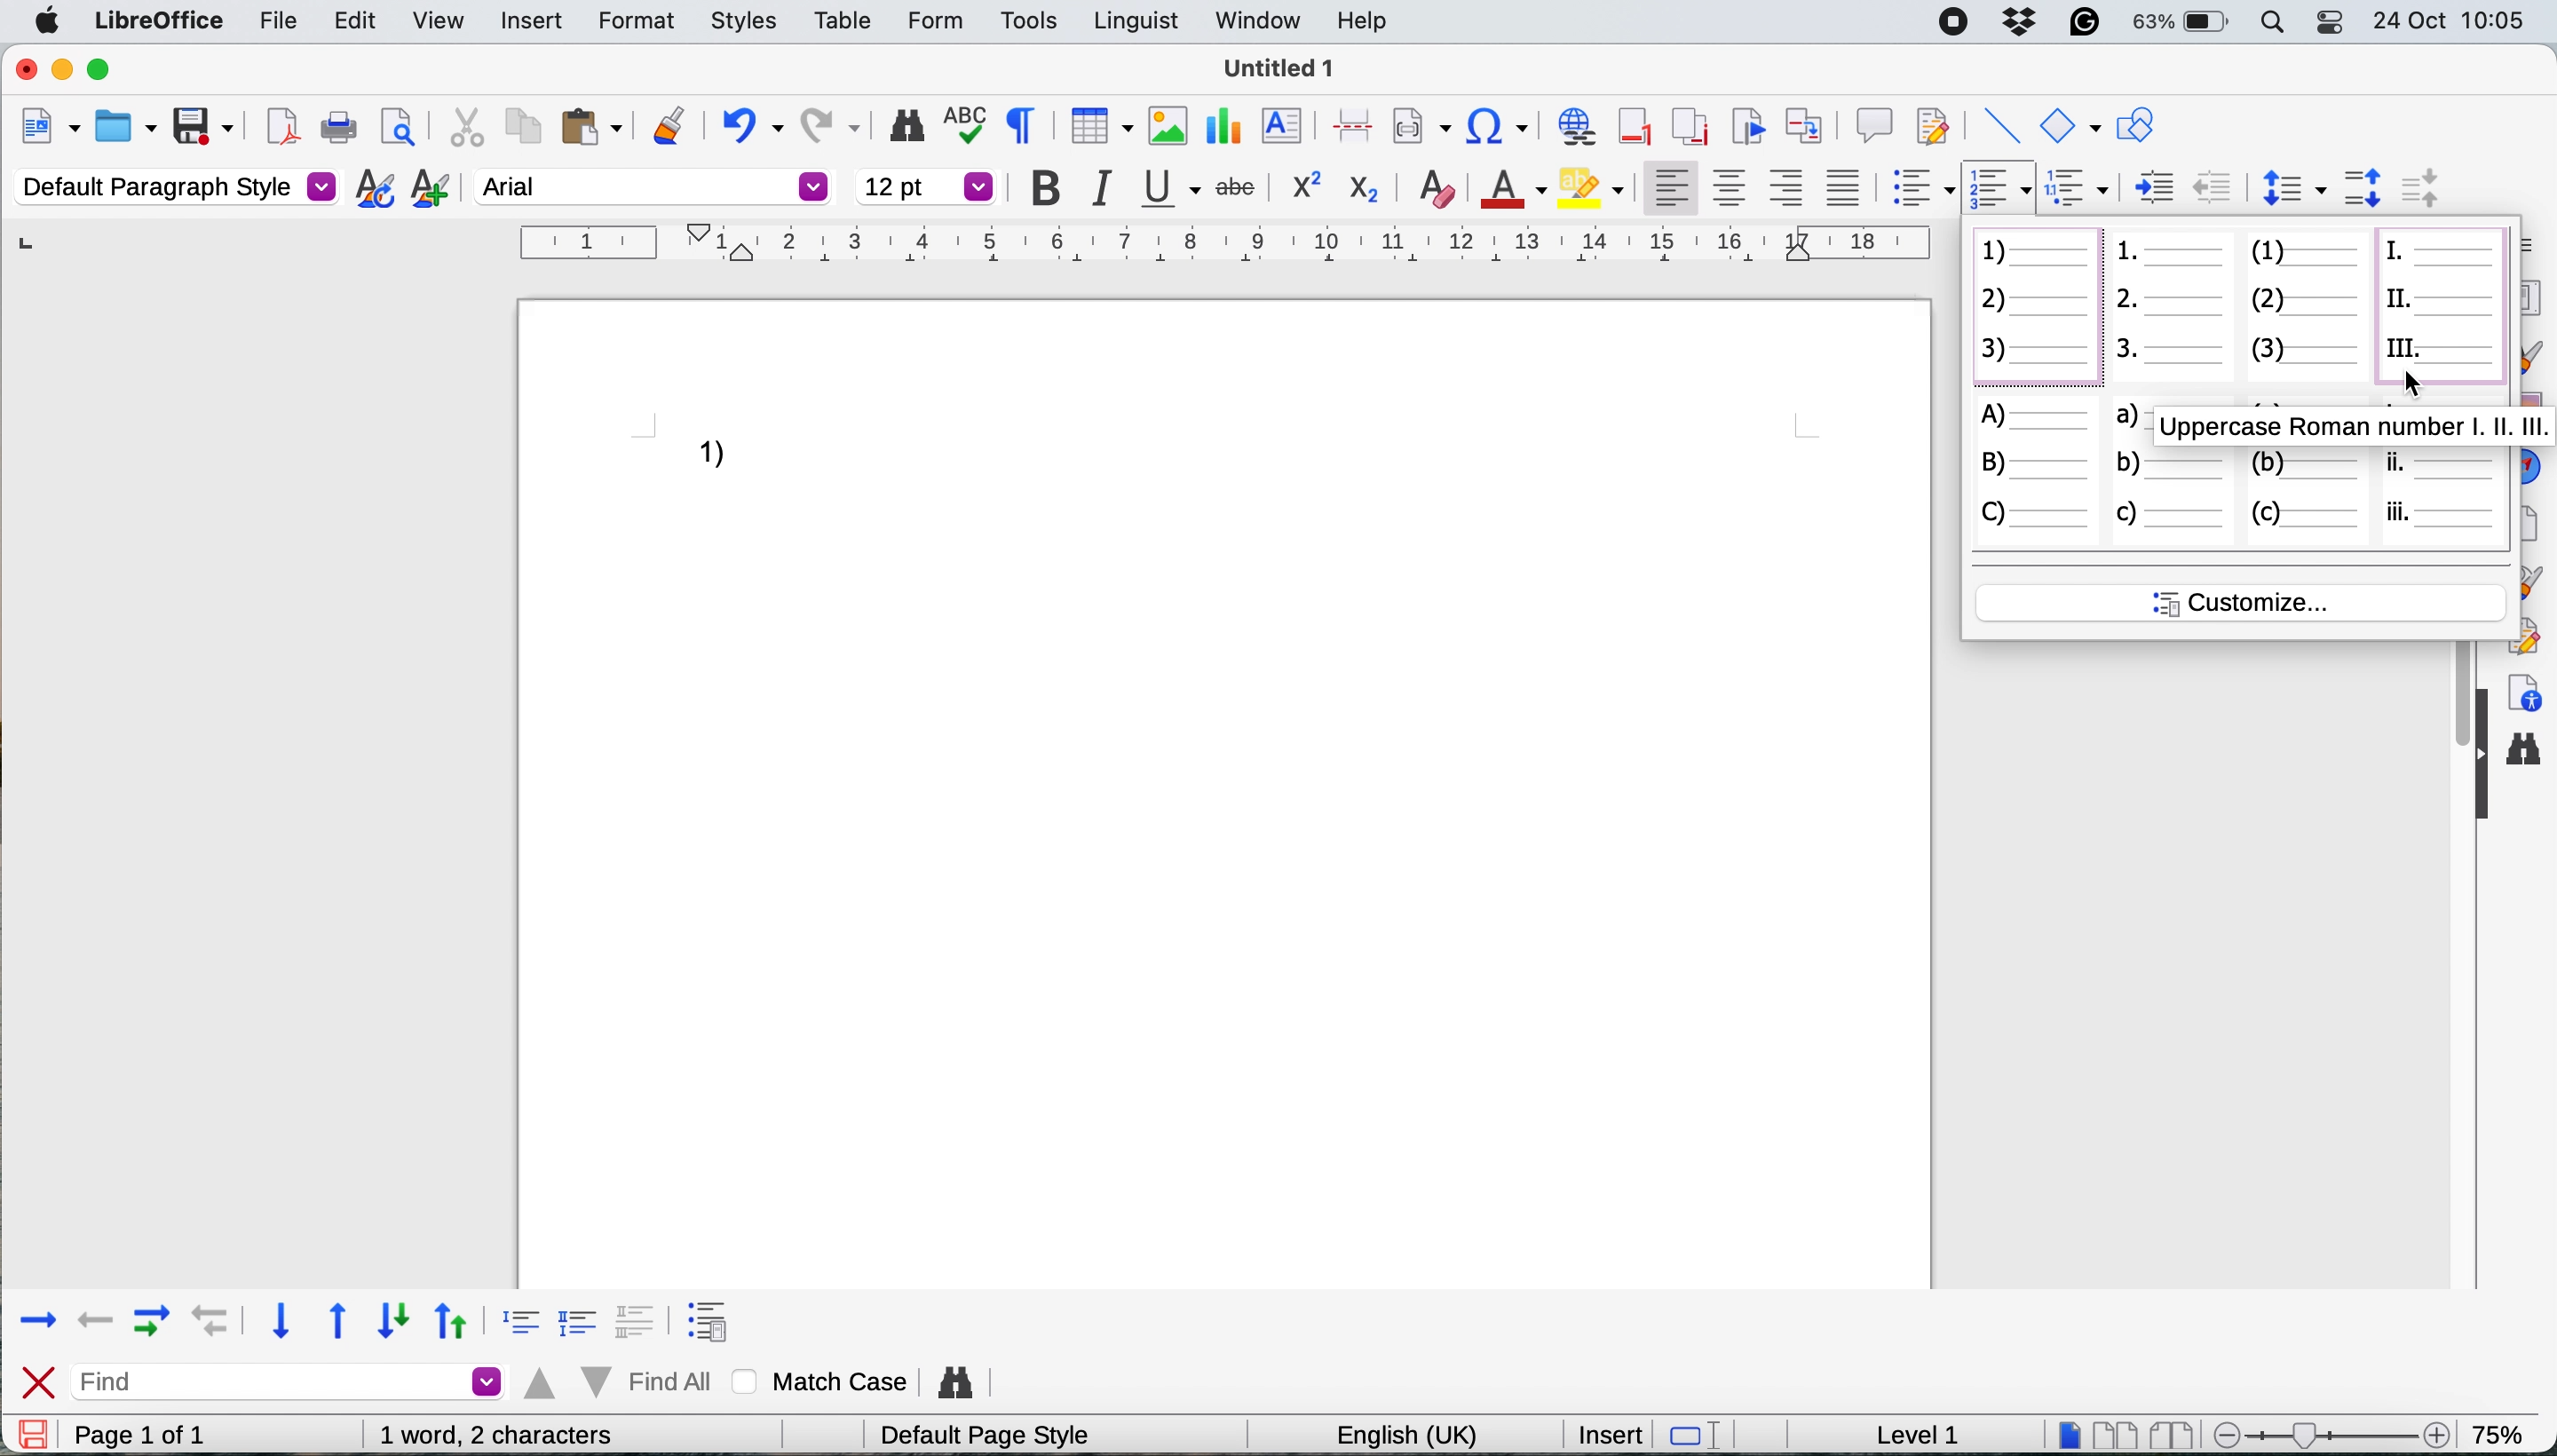 The height and width of the screenshot is (1456, 2557). I want to click on save, so click(205, 125).